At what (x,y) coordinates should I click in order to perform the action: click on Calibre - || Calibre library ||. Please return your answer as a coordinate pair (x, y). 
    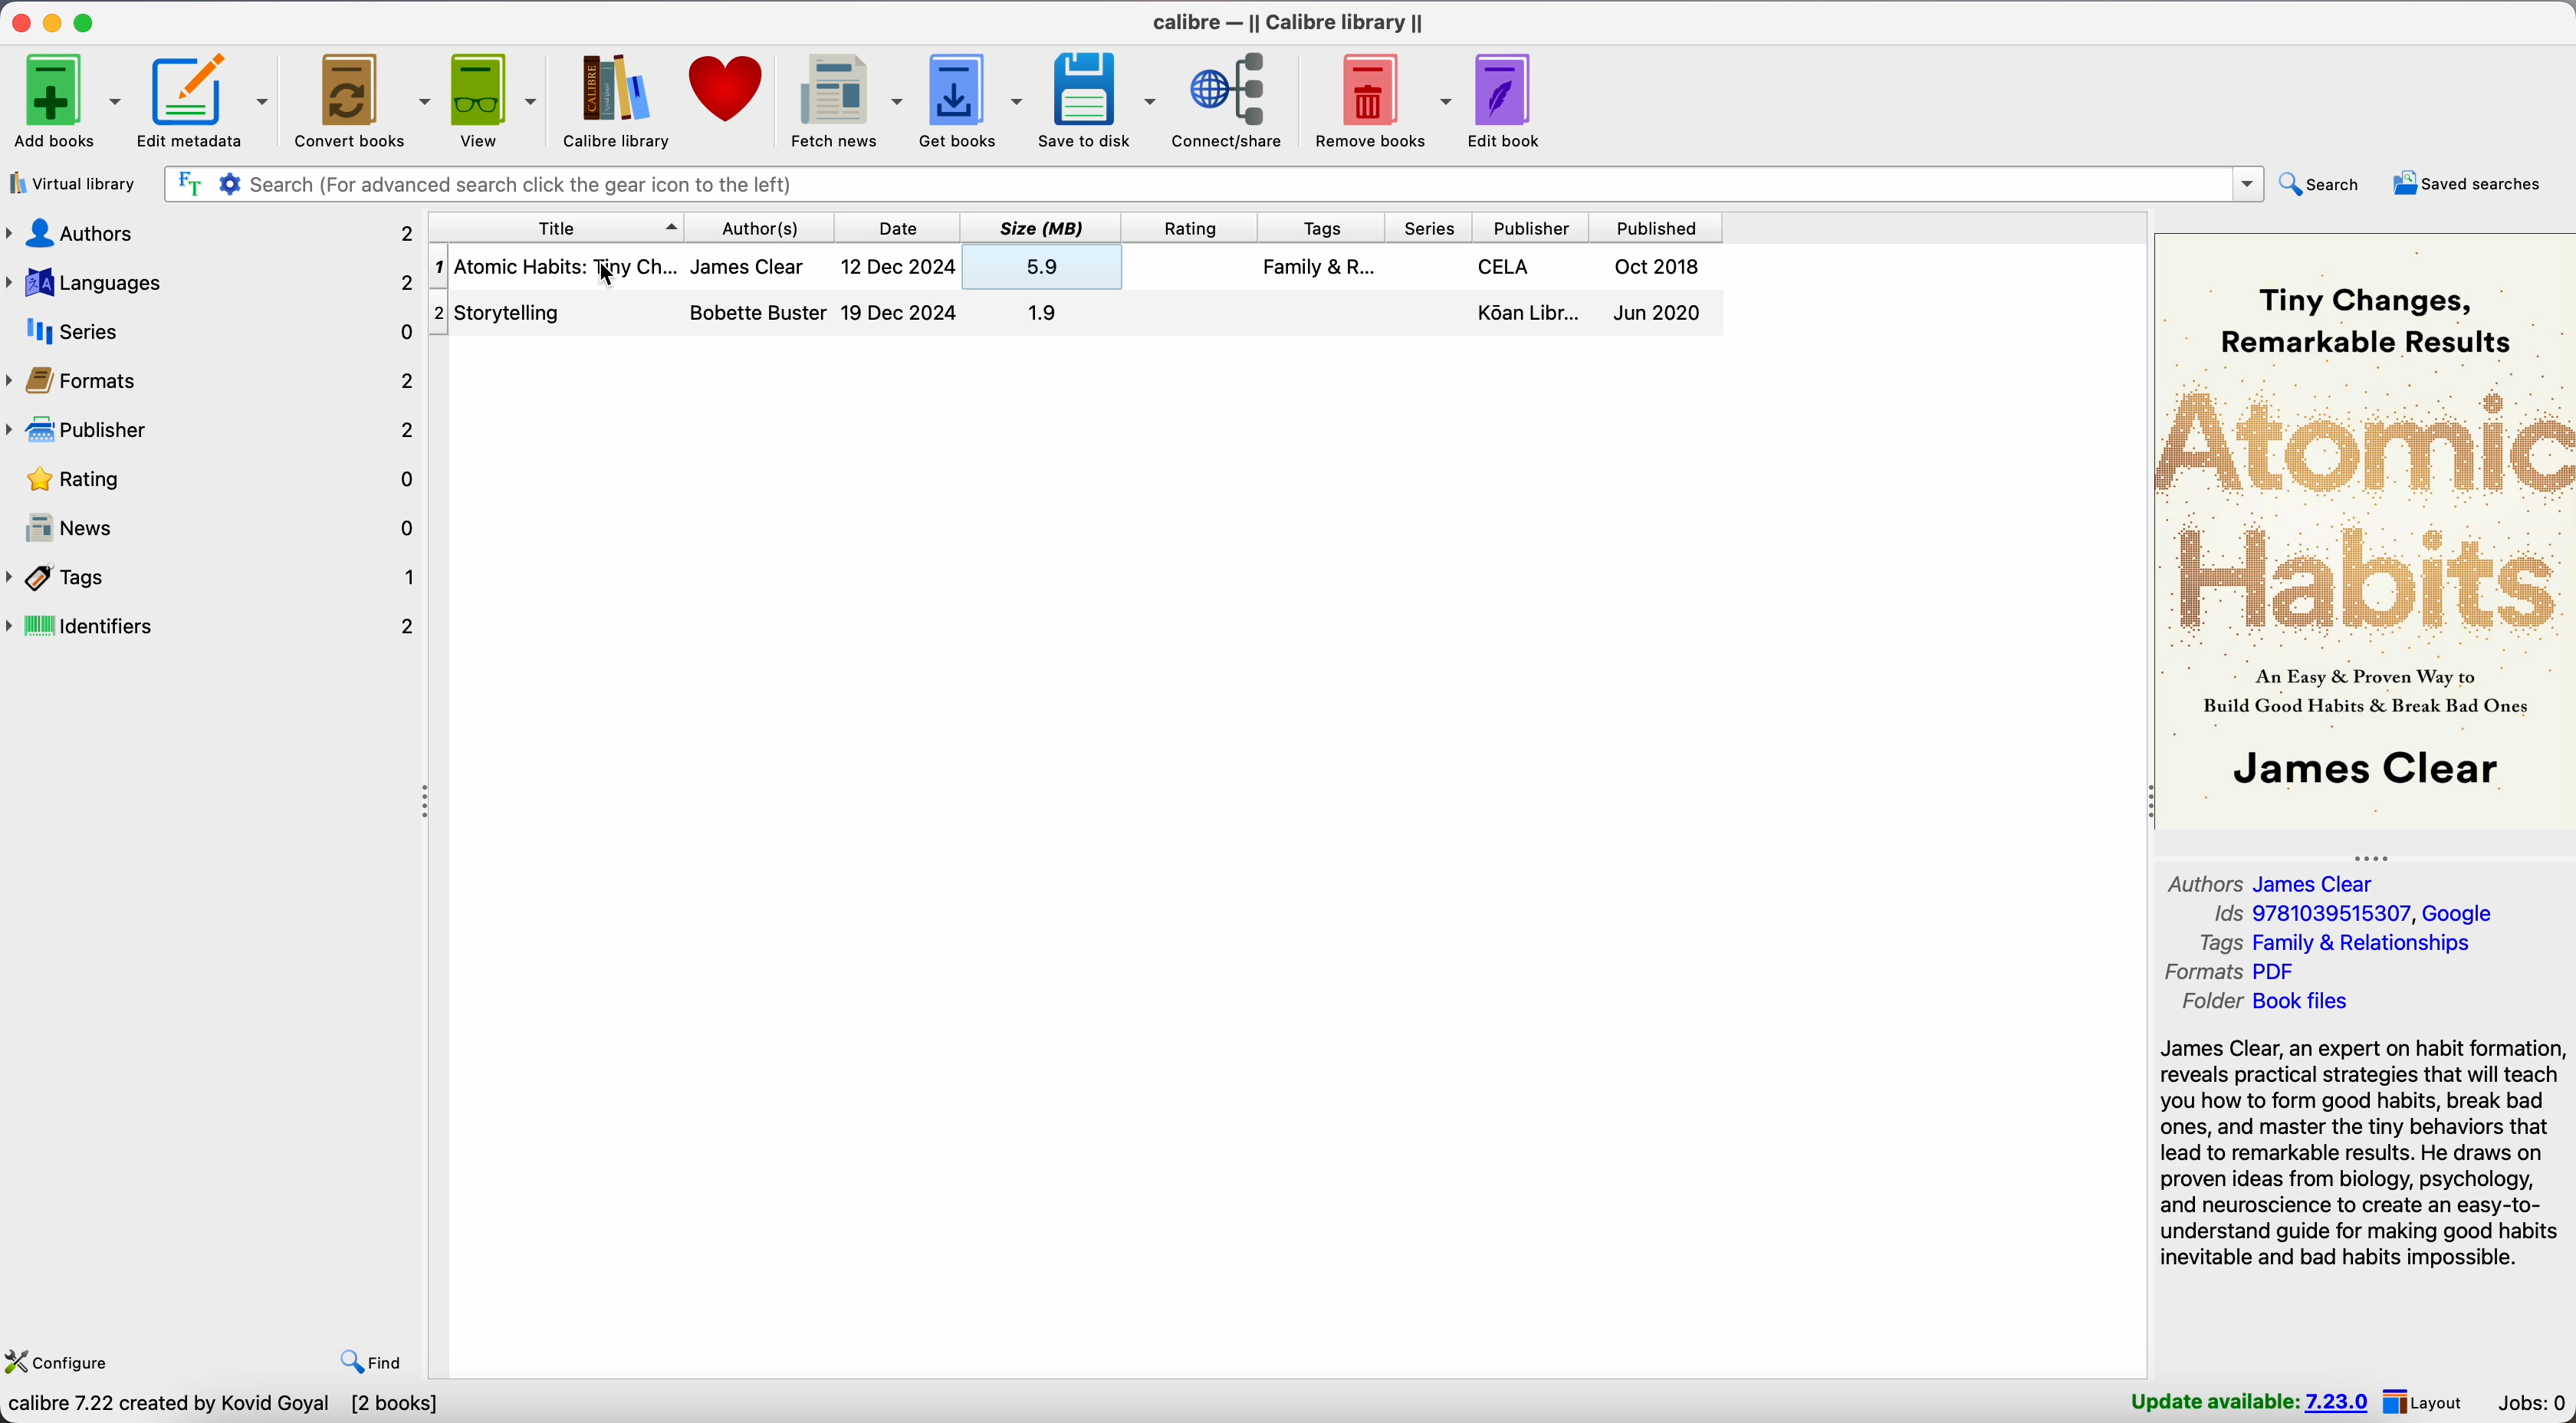
    Looking at the image, I should click on (1289, 24).